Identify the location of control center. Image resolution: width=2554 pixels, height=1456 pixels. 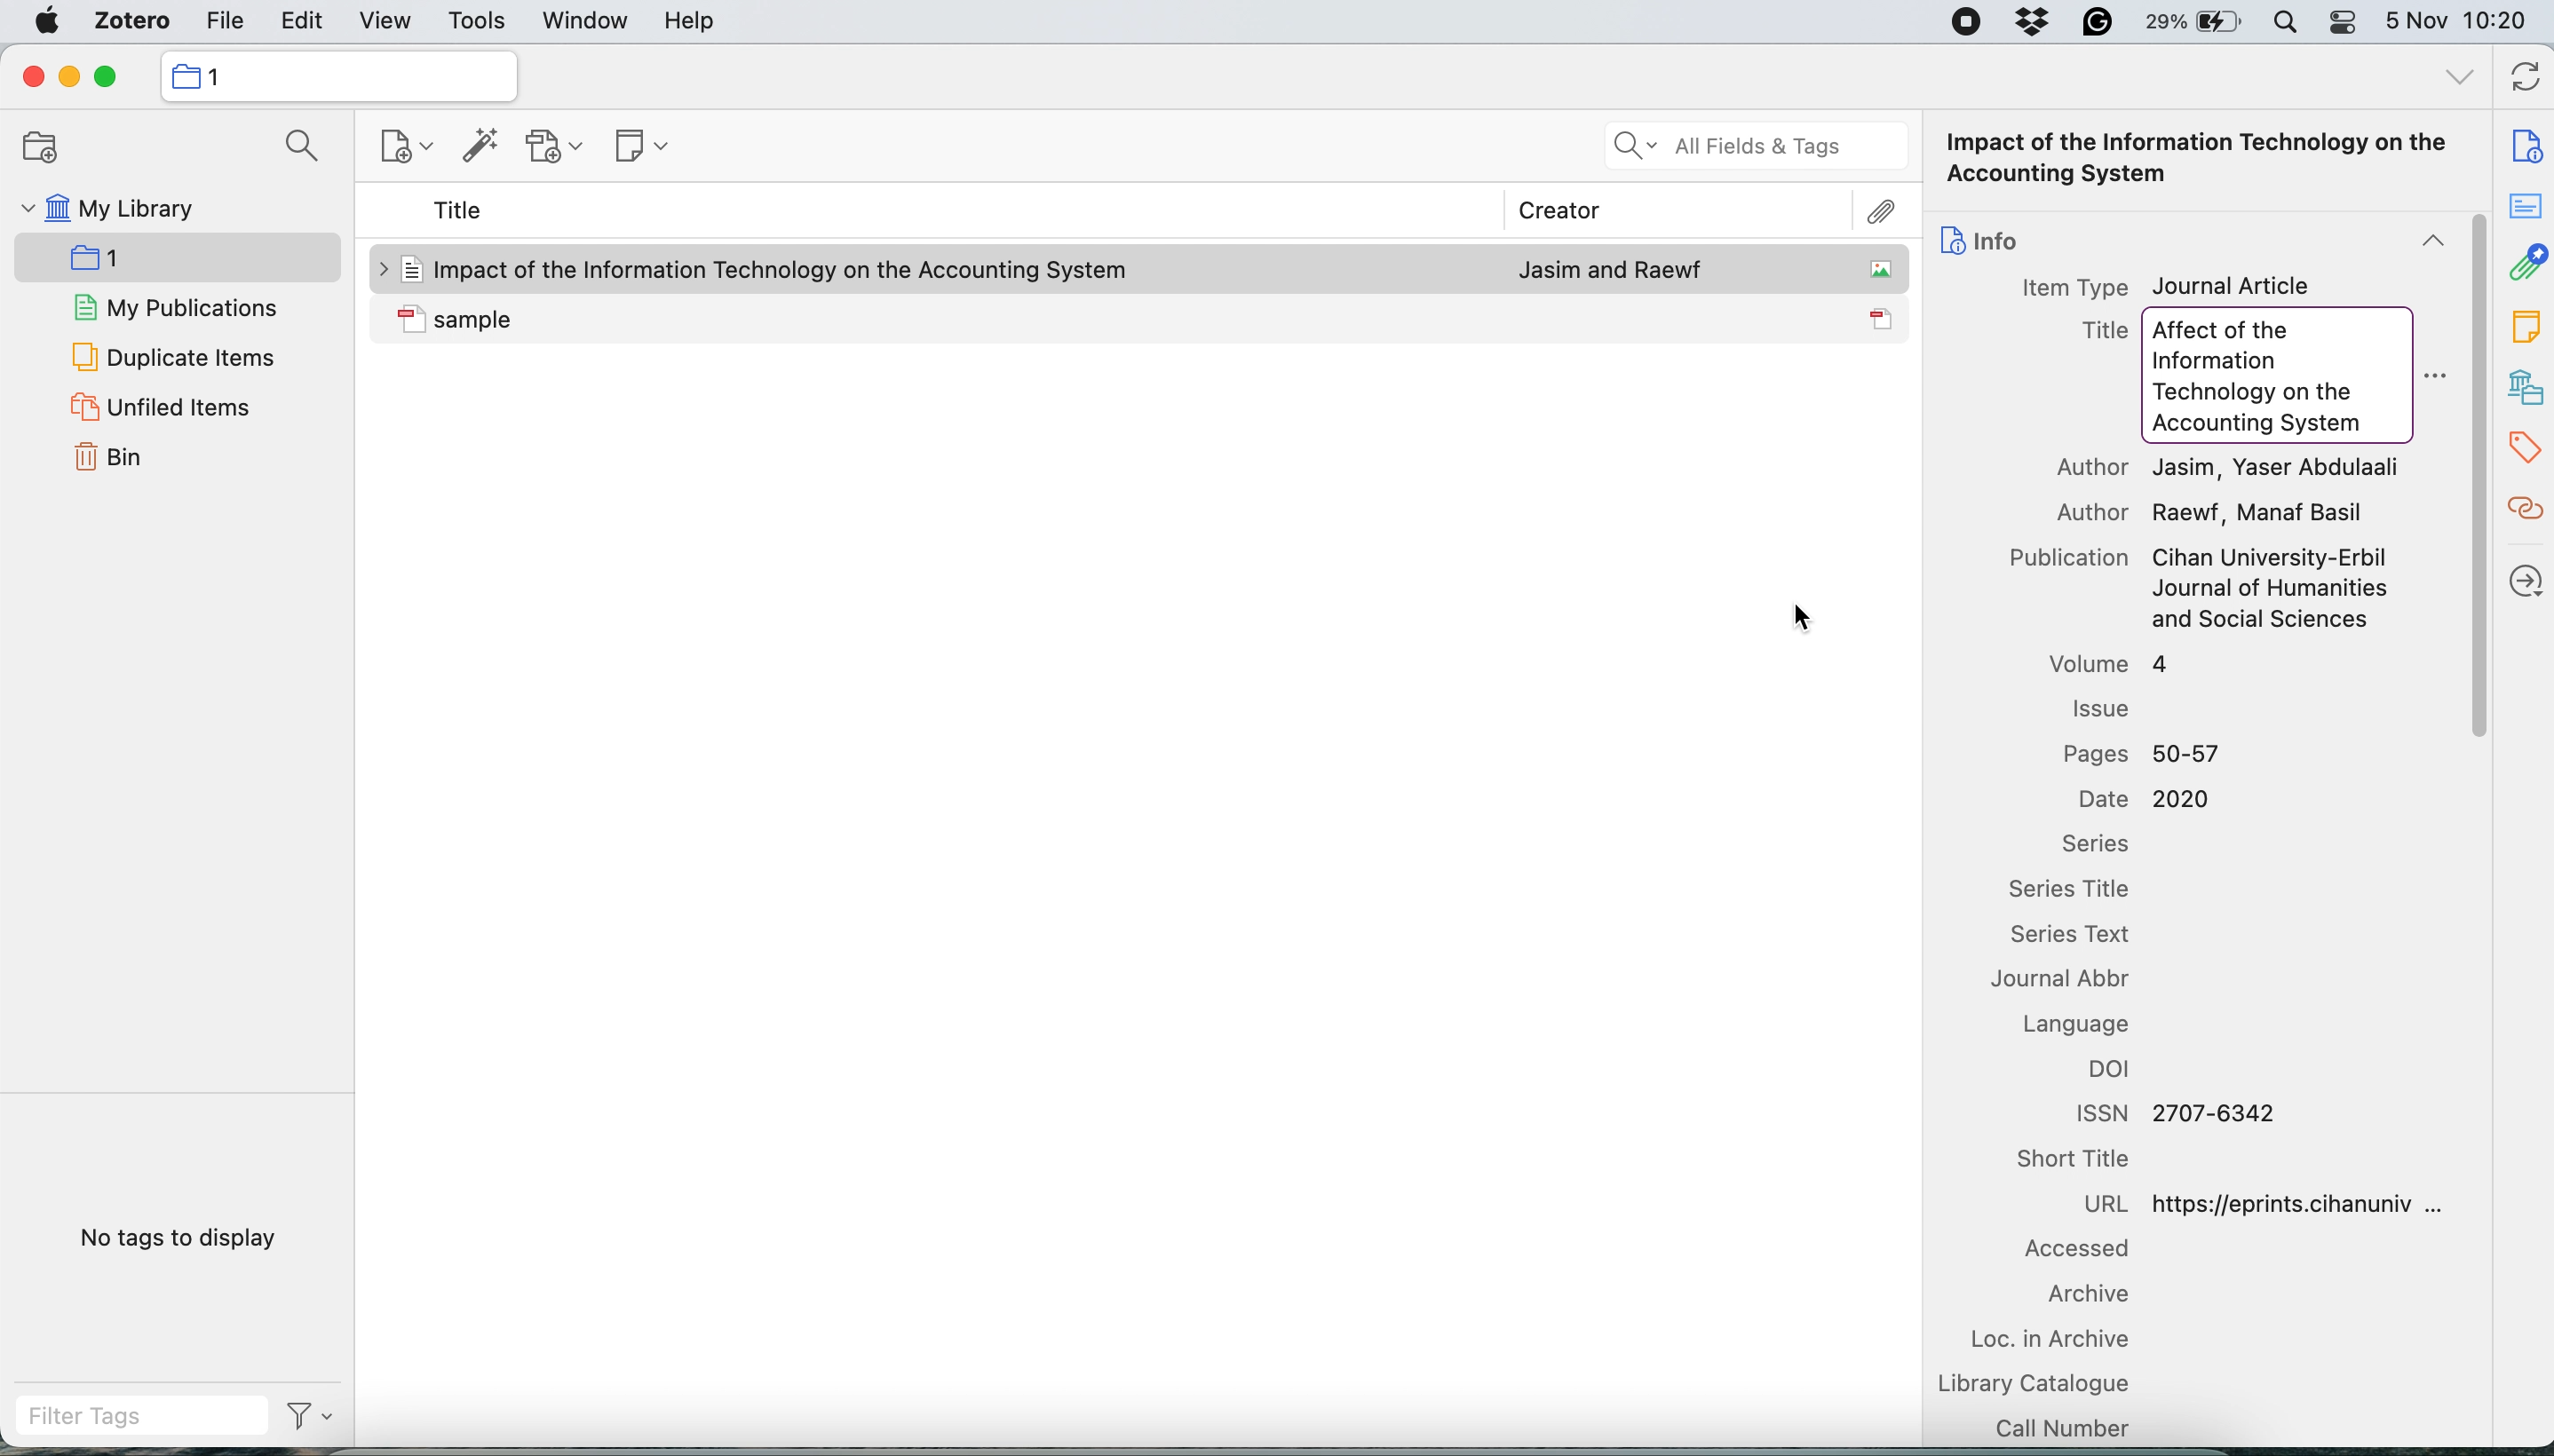
(2347, 25).